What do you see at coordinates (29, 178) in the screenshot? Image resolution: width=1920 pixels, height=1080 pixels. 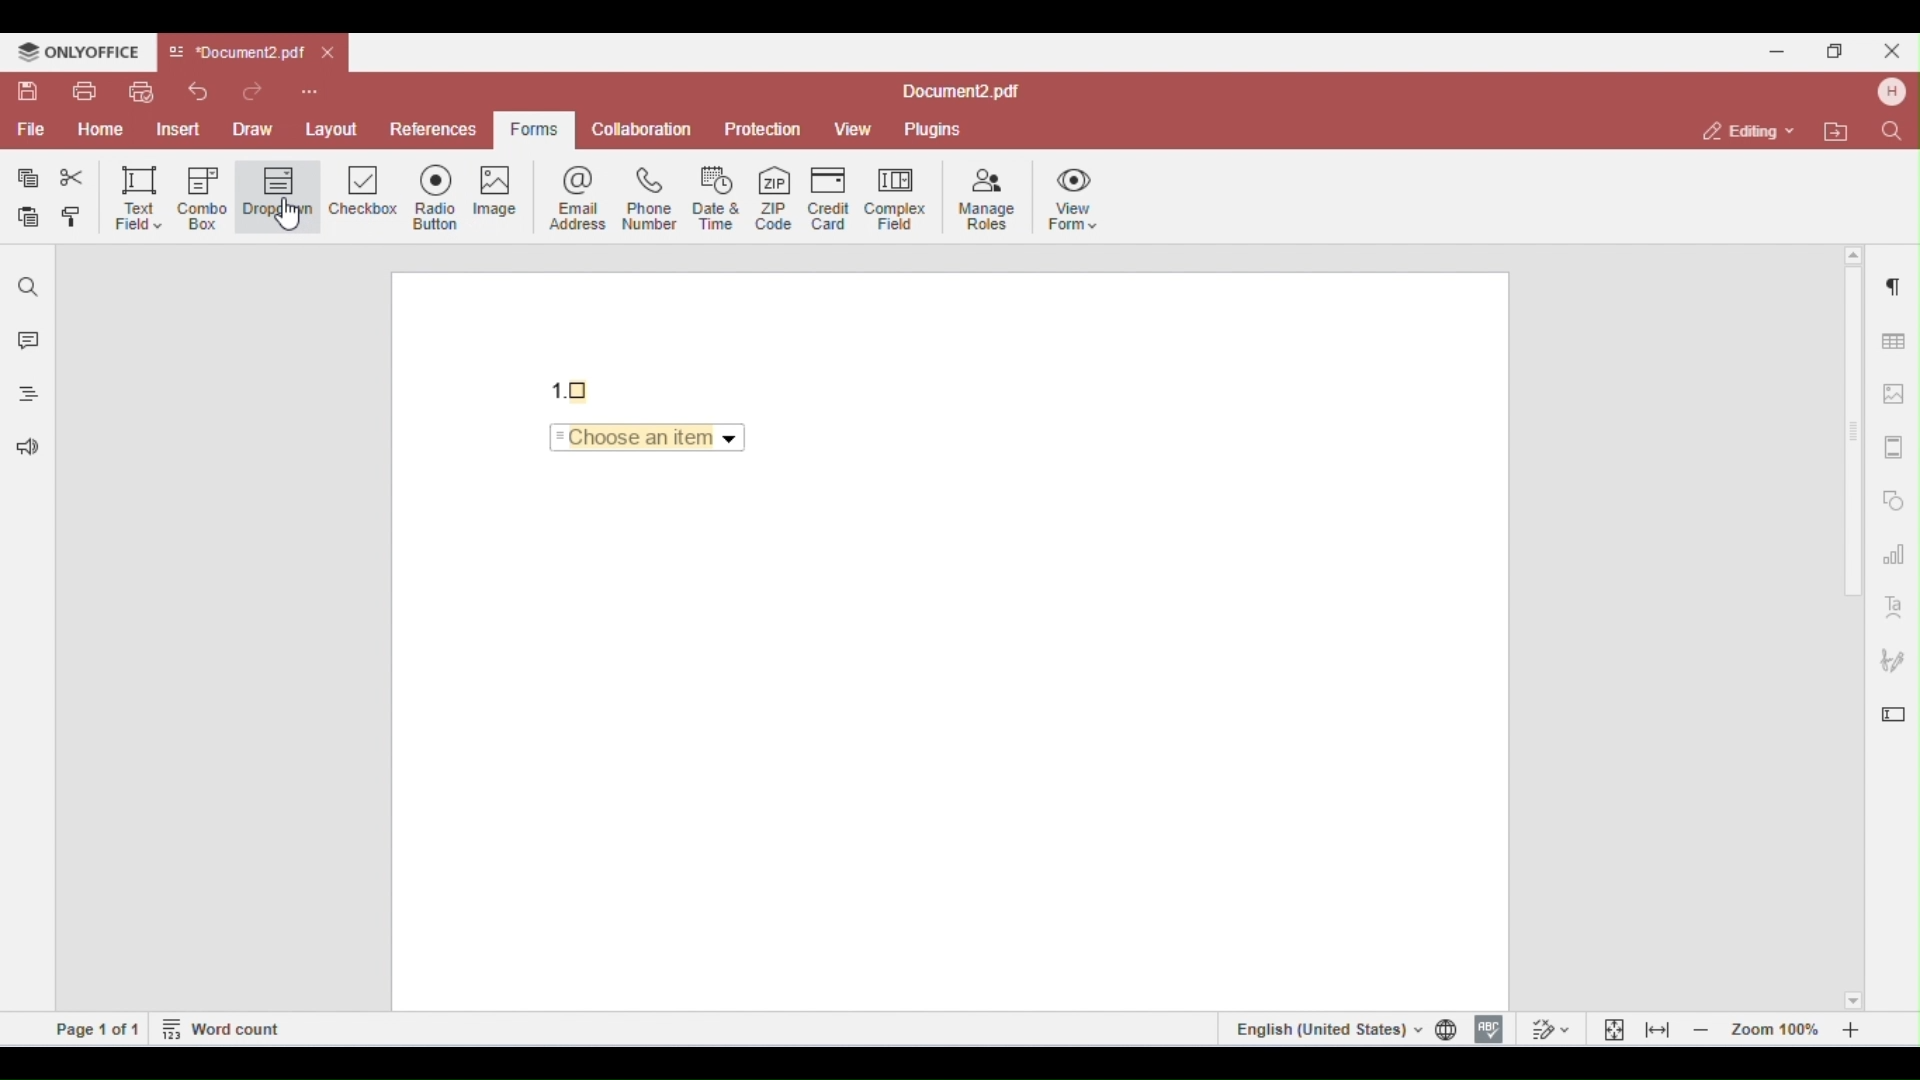 I see `copy` at bounding box center [29, 178].